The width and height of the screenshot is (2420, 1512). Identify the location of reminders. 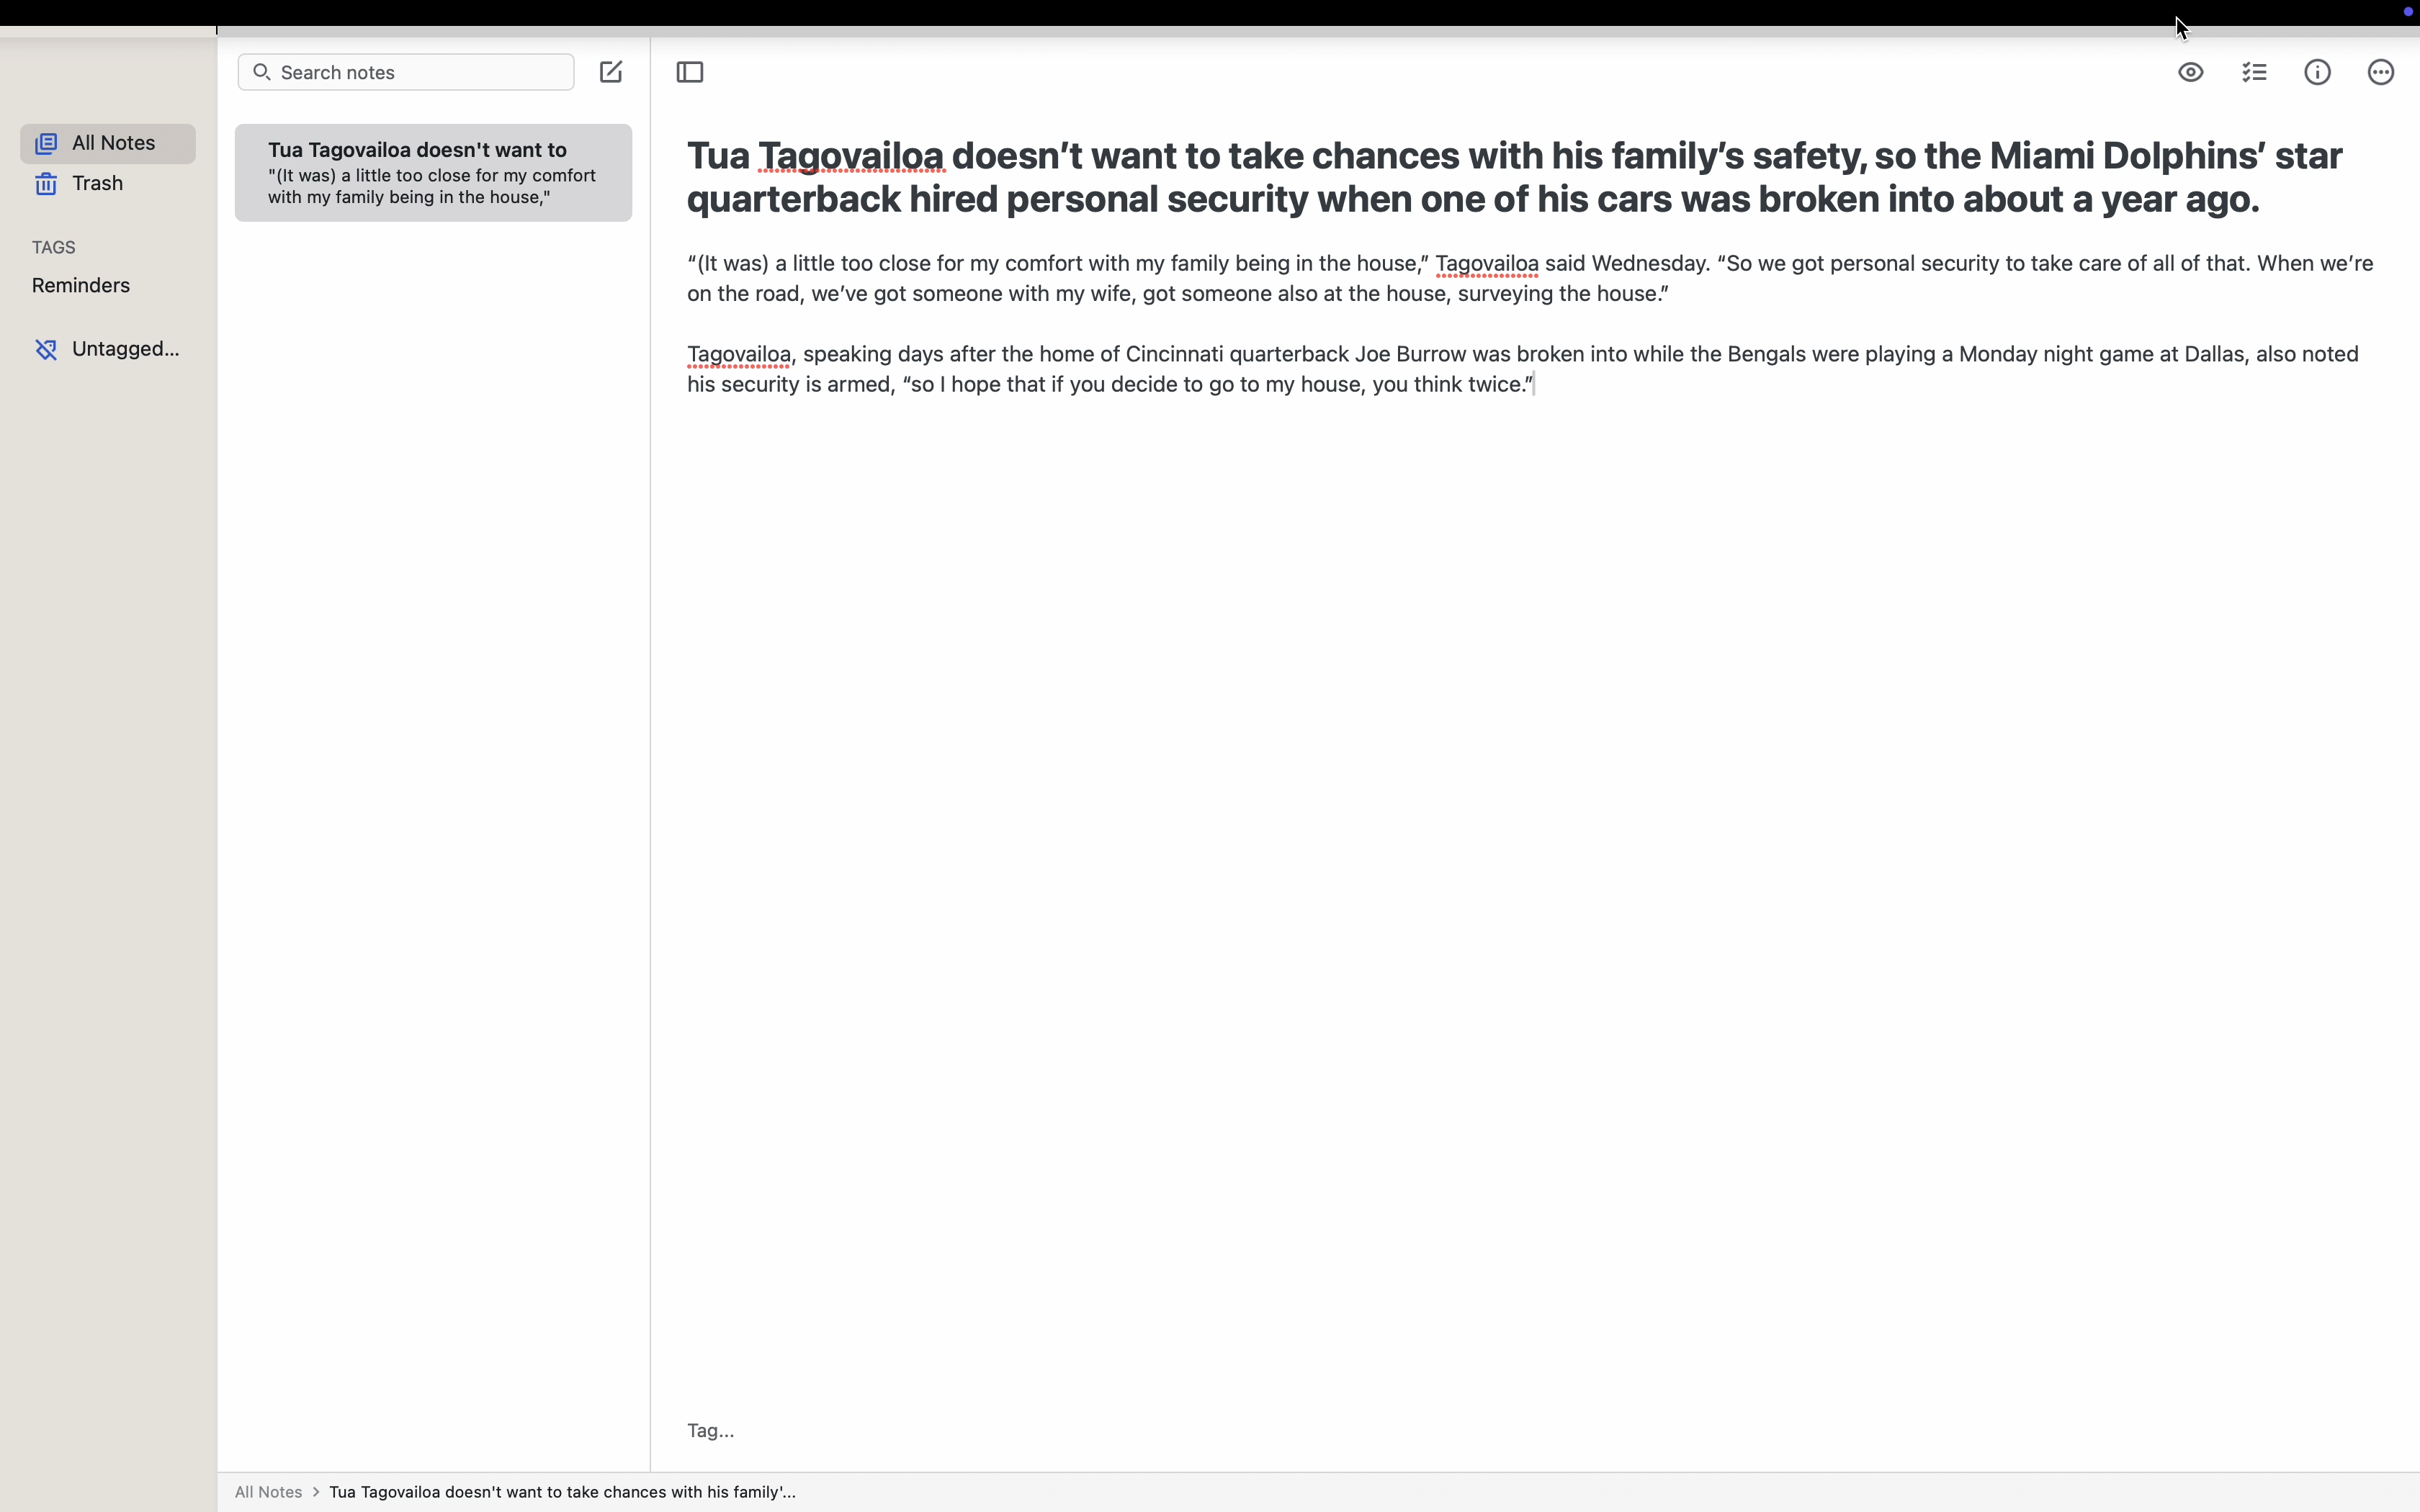
(83, 287).